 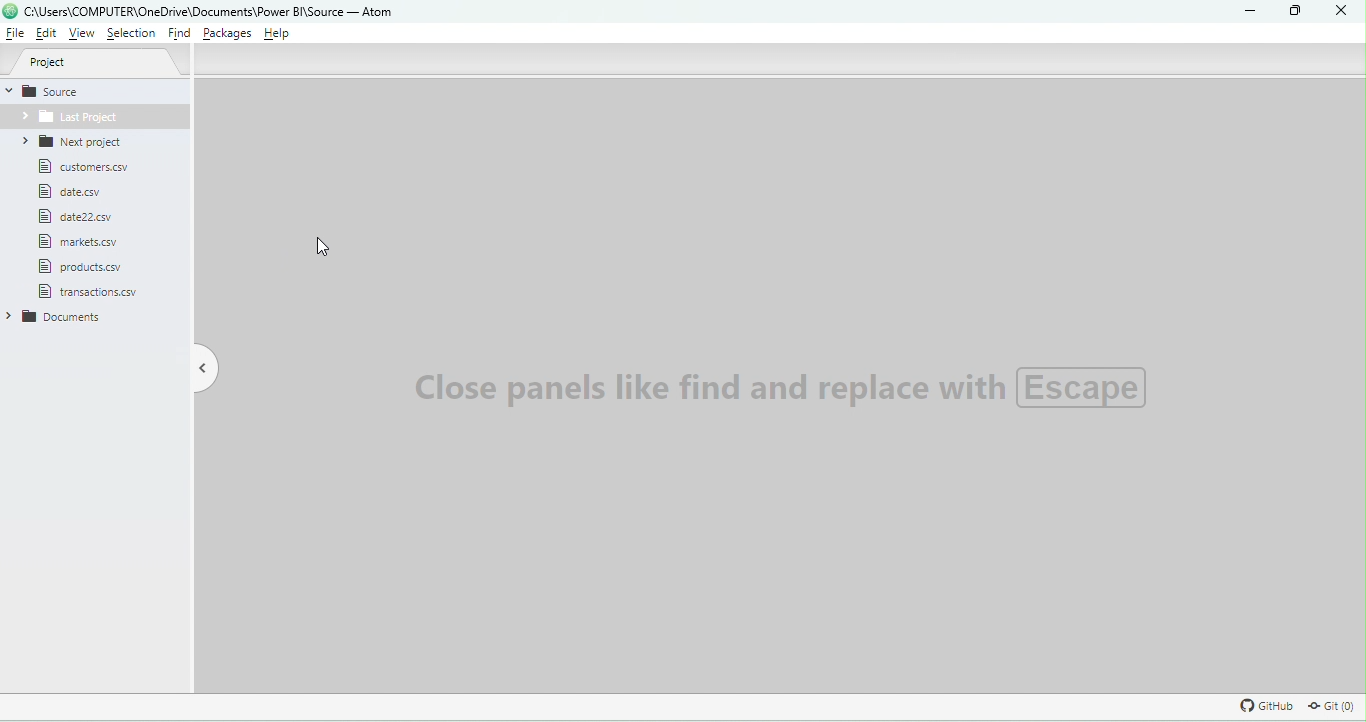 What do you see at coordinates (328, 243) in the screenshot?
I see `Cursor` at bounding box center [328, 243].